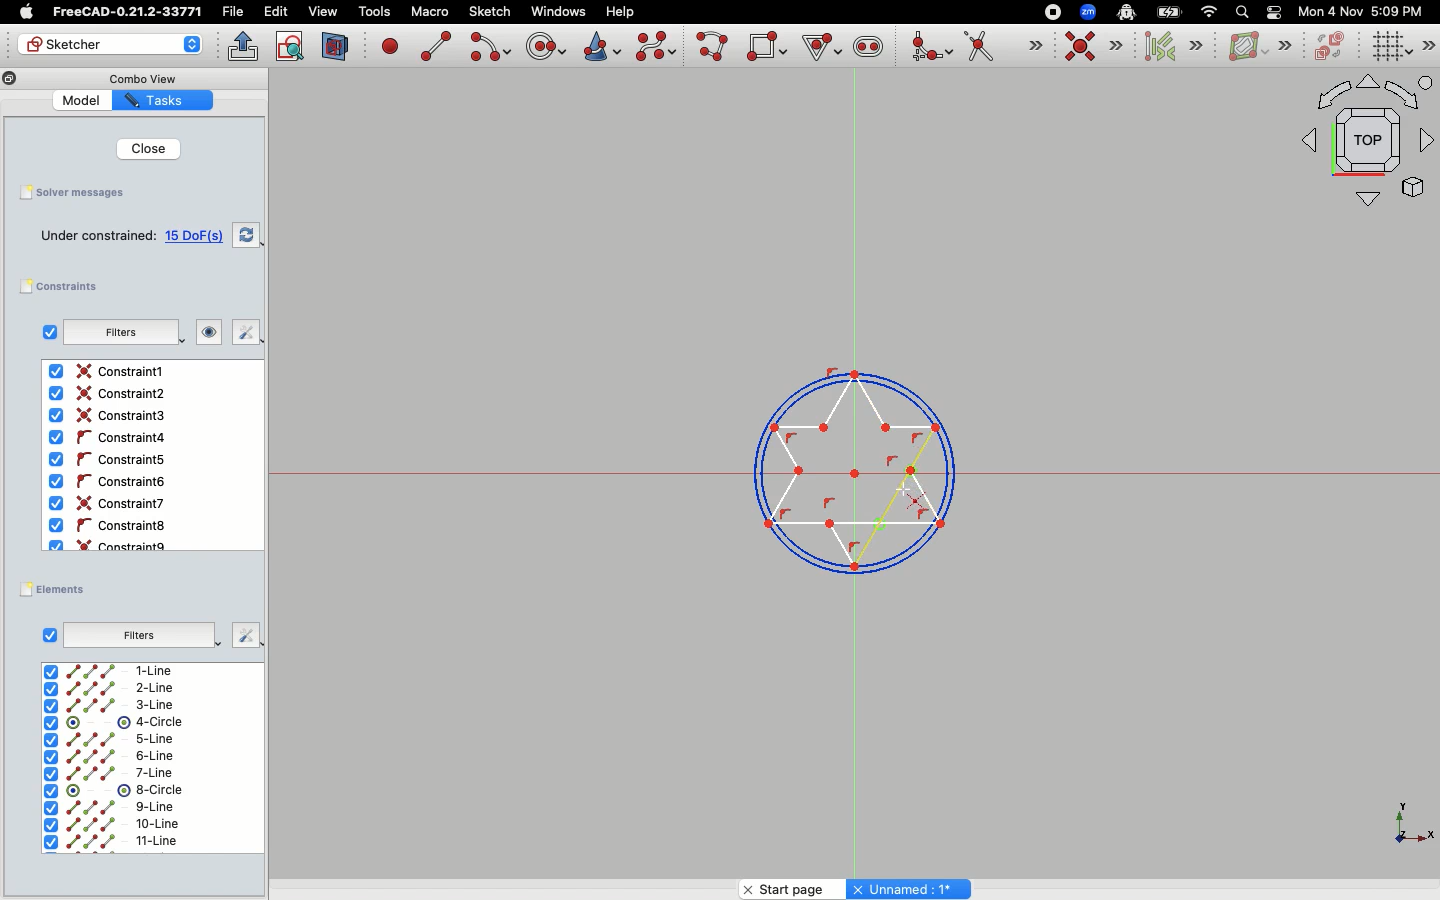 Image resolution: width=1440 pixels, height=900 pixels. Describe the element at coordinates (107, 460) in the screenshot. I see `Constraint5` at that location.